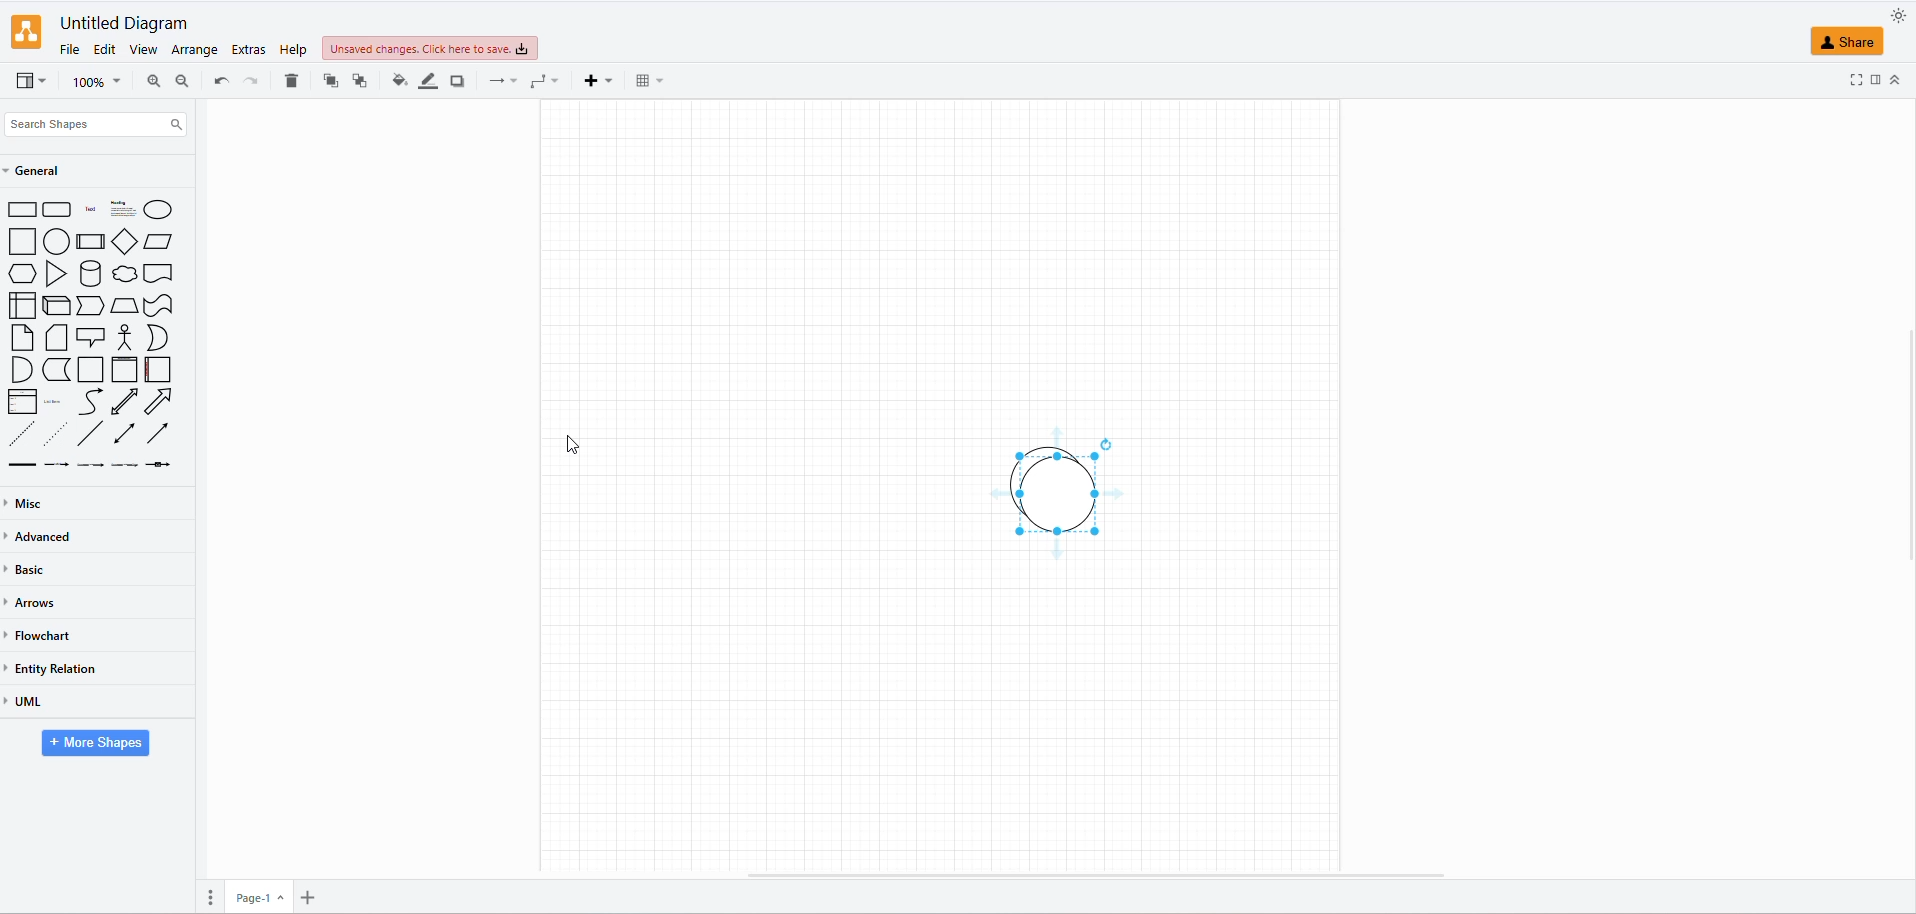 This screenshot has height=914, width=1916. What do you see at coordinates (259, 892) in the screenshot?
I see `PAGE` at bounding box center [259, 892].